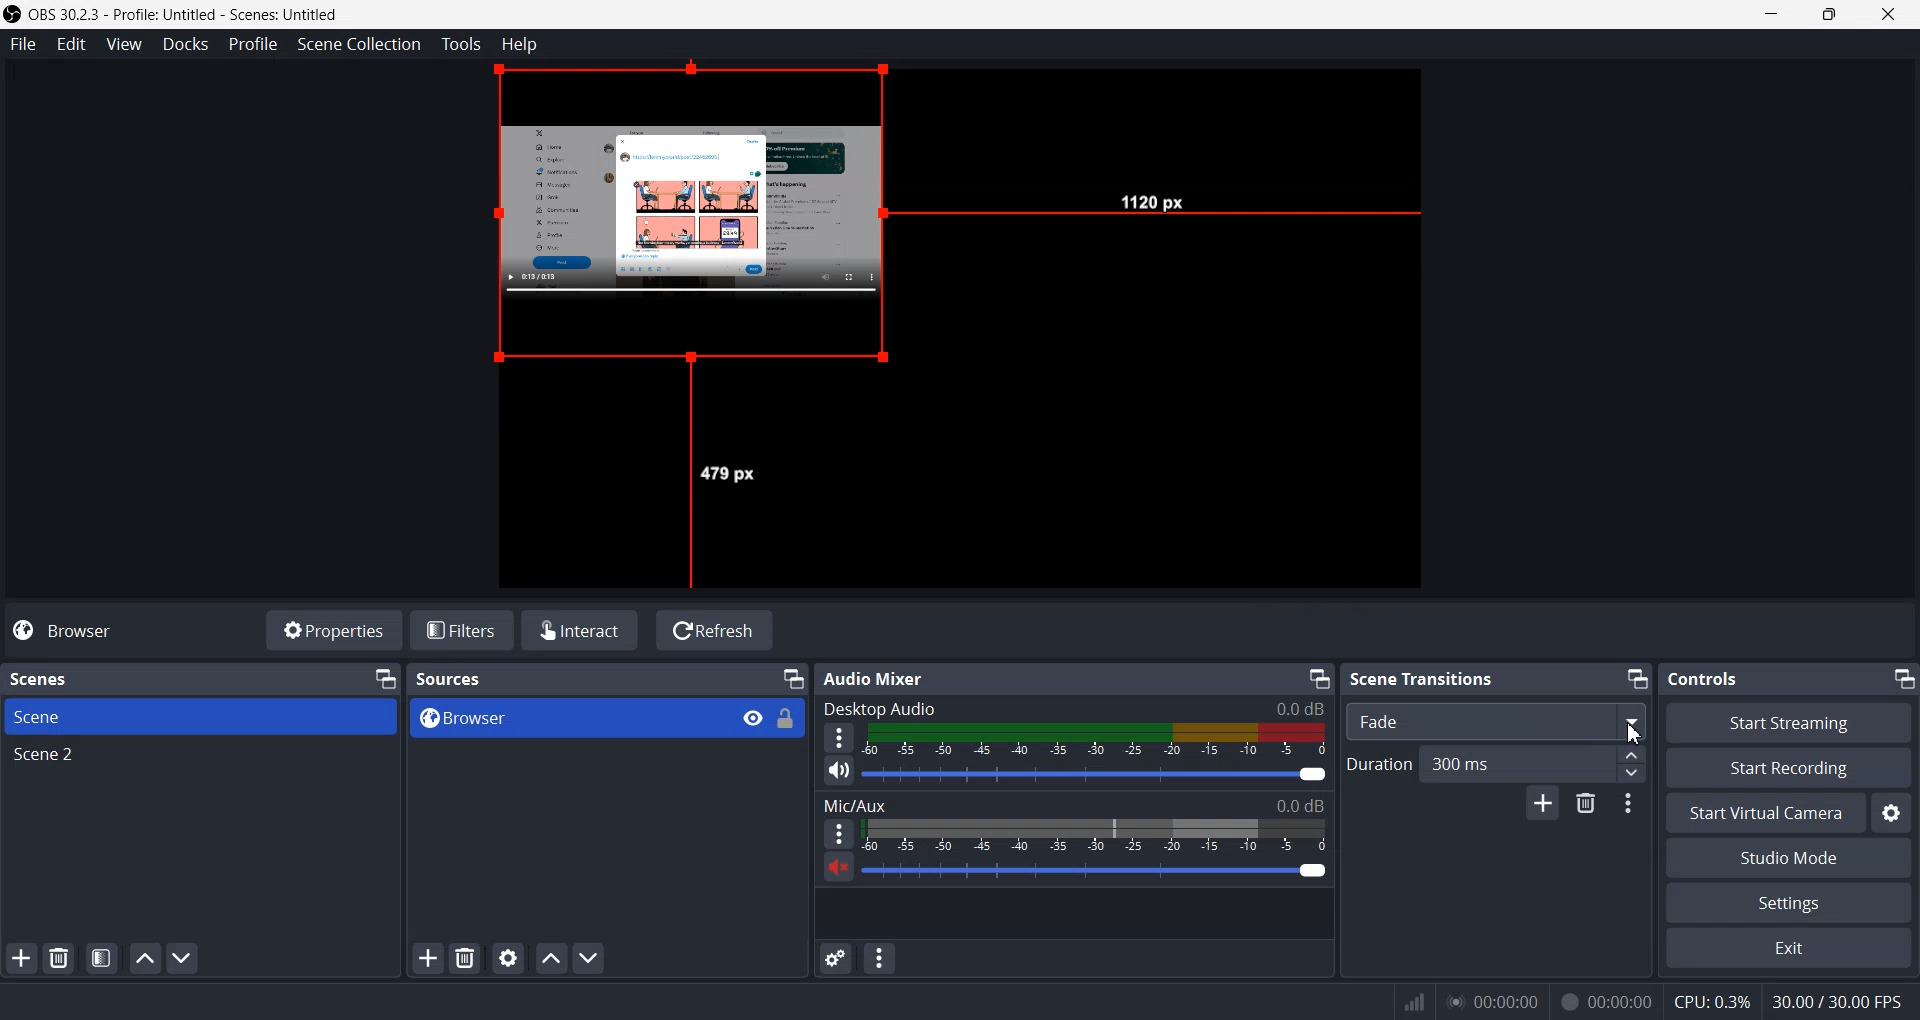 This screenshot has width=1920, height=1020. I want to click on Minimize, so click(1903, 680).